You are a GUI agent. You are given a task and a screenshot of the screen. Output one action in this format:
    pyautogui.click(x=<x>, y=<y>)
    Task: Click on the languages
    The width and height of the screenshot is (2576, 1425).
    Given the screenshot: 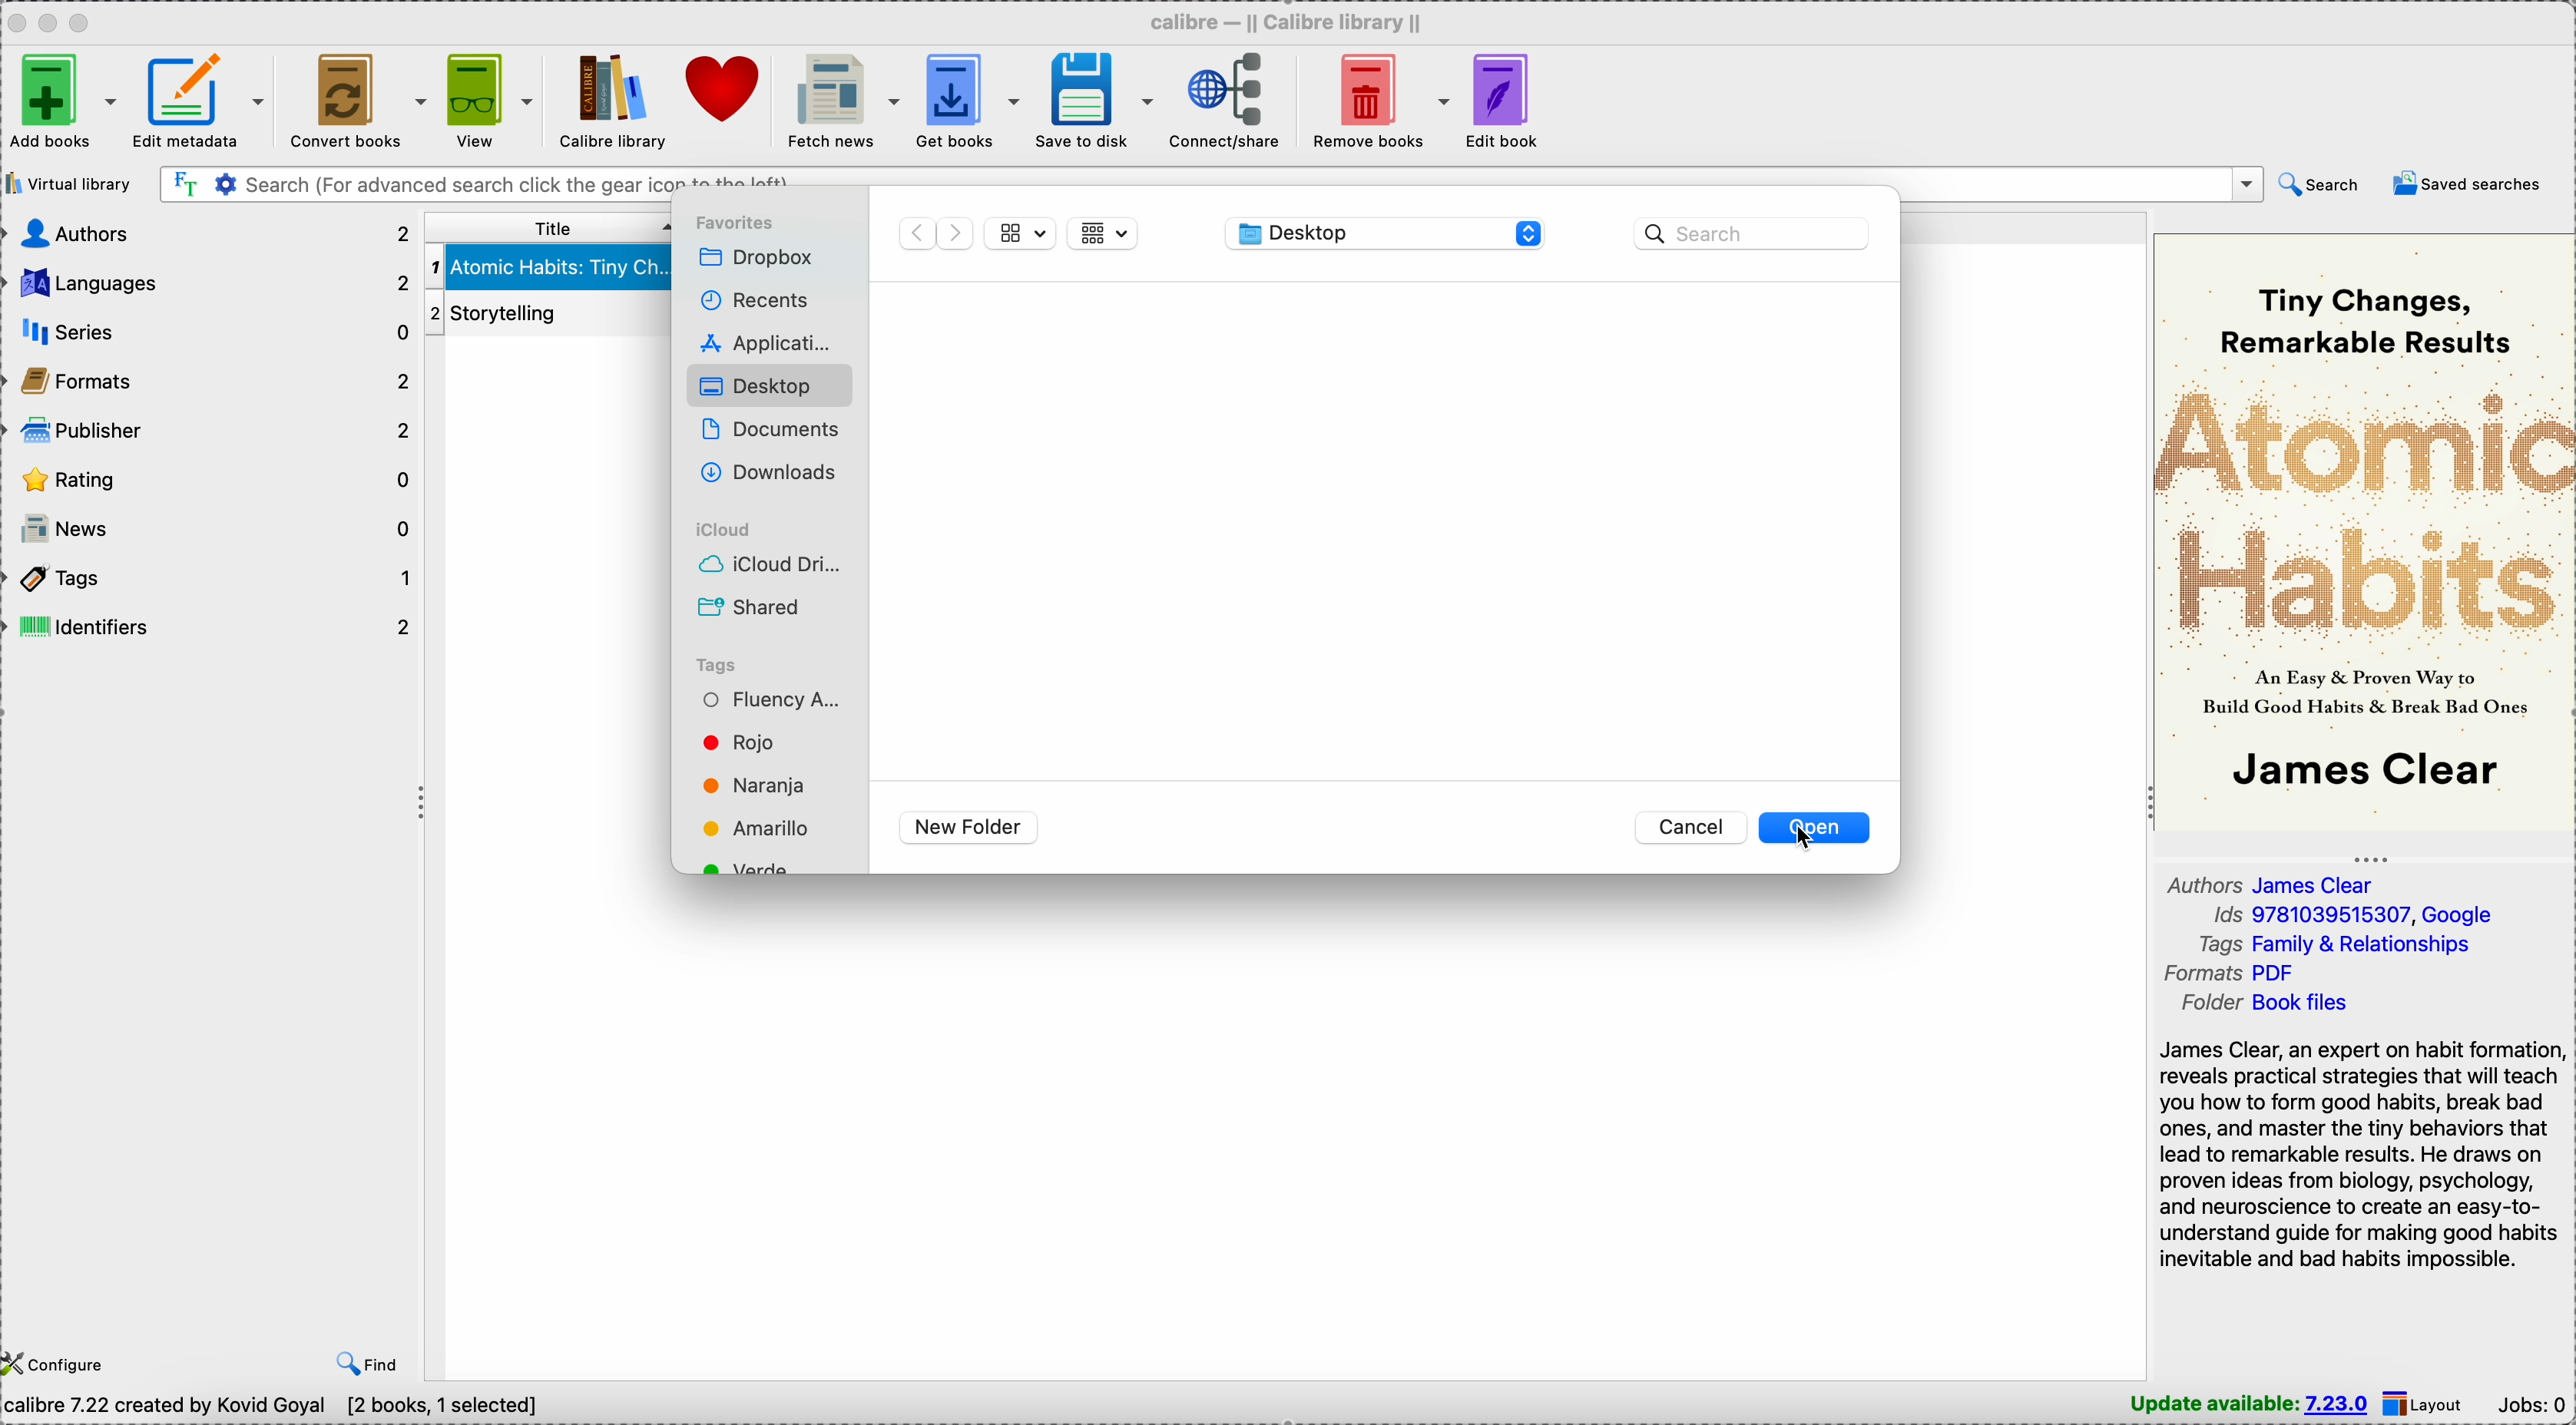 What is the action you would take?
    pyautogui.click(x=208, y=284)
    